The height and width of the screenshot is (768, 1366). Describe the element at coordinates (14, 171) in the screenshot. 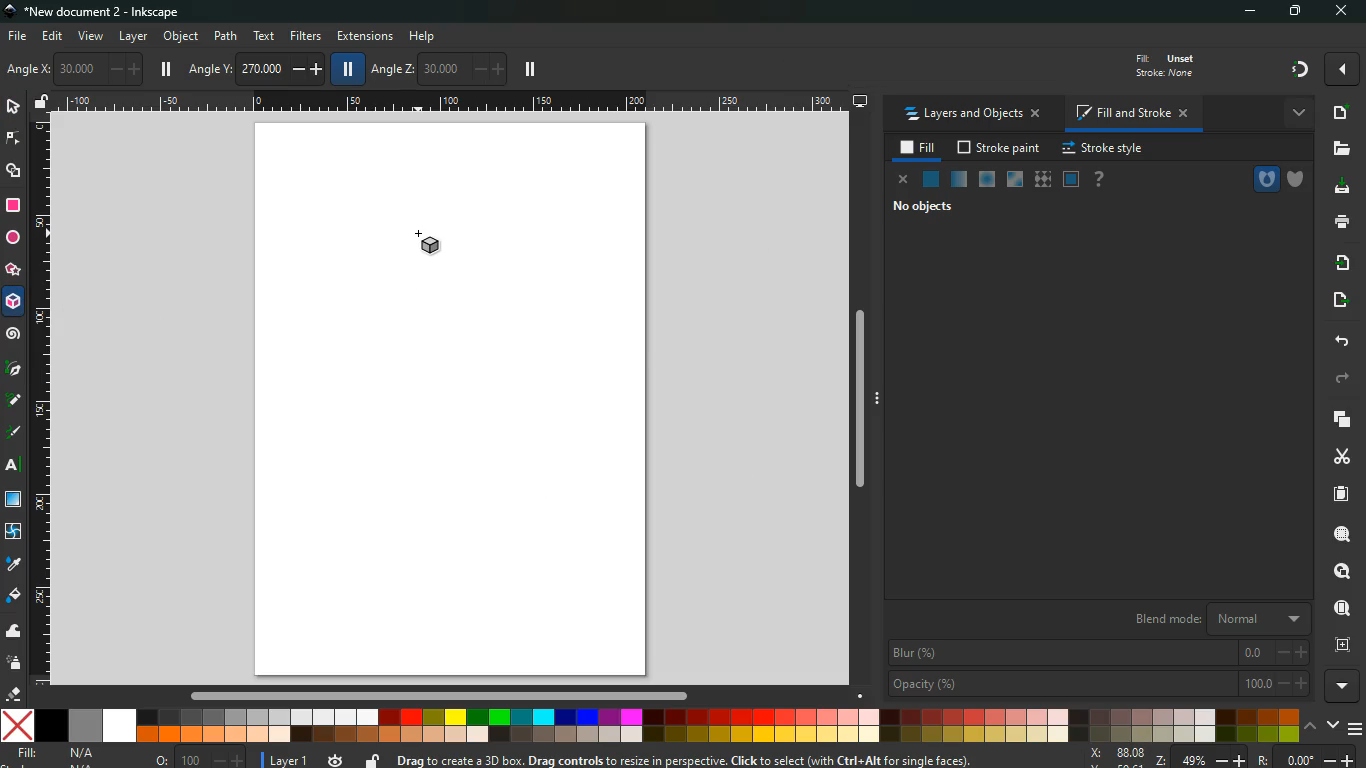

I see `shapes` at that location.